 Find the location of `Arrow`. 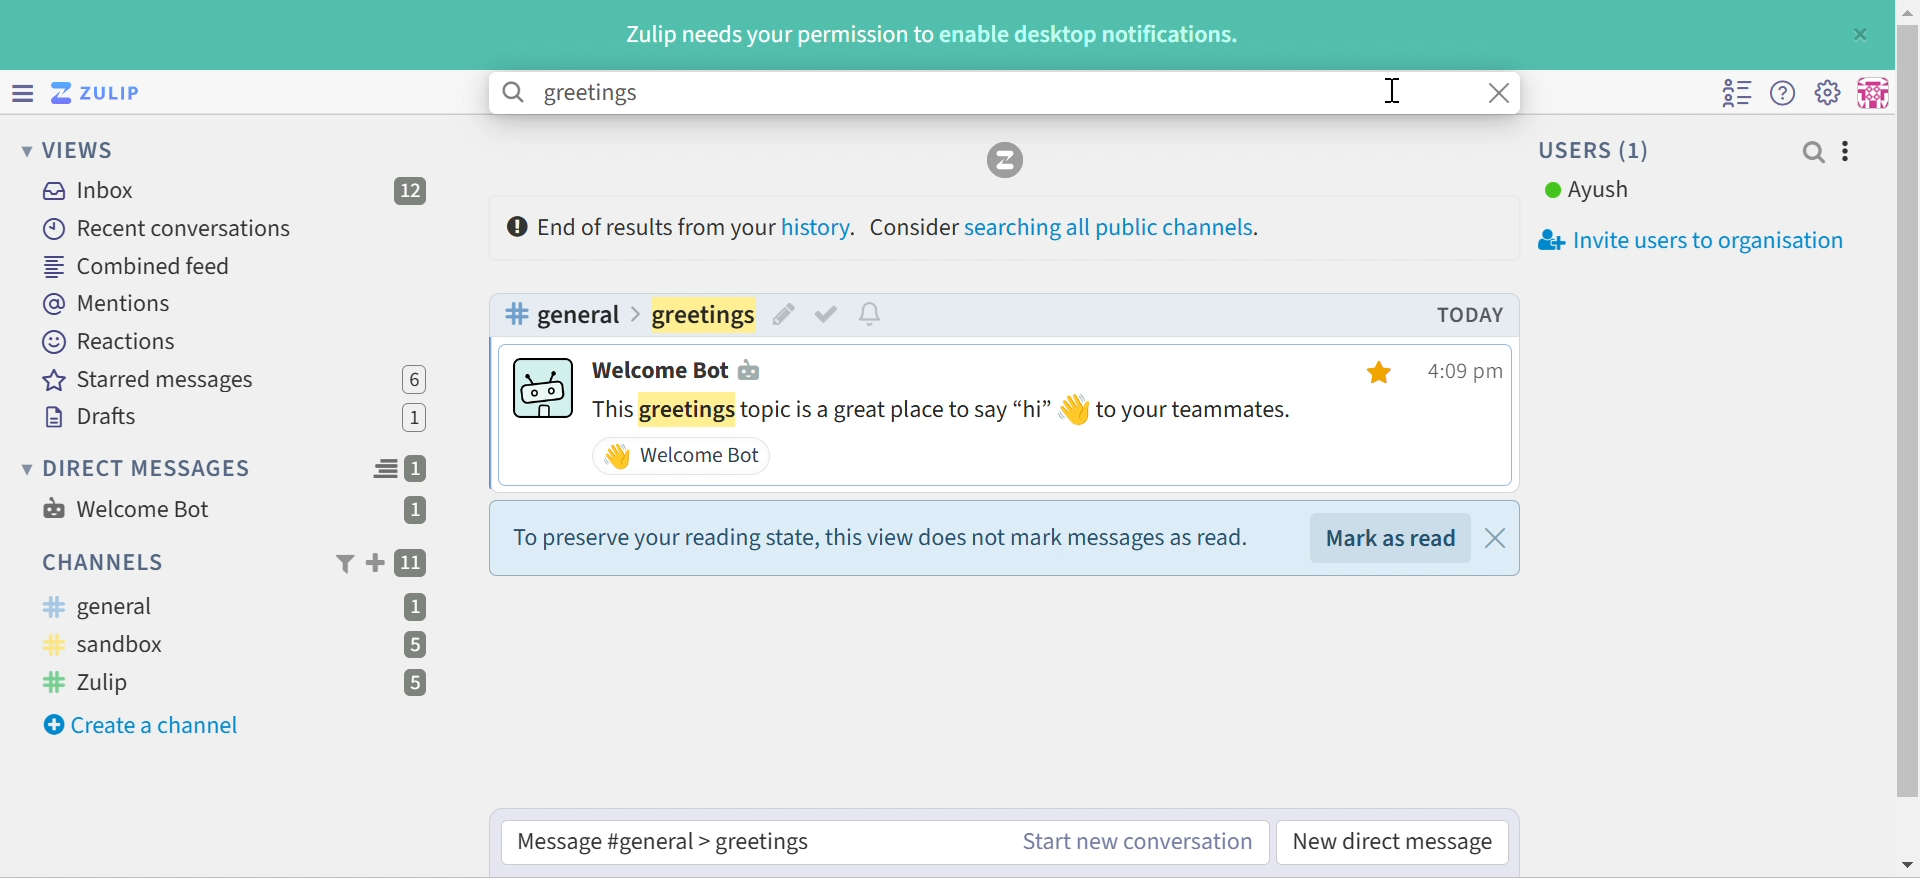

Arrow is located at coordinates (640, 314).